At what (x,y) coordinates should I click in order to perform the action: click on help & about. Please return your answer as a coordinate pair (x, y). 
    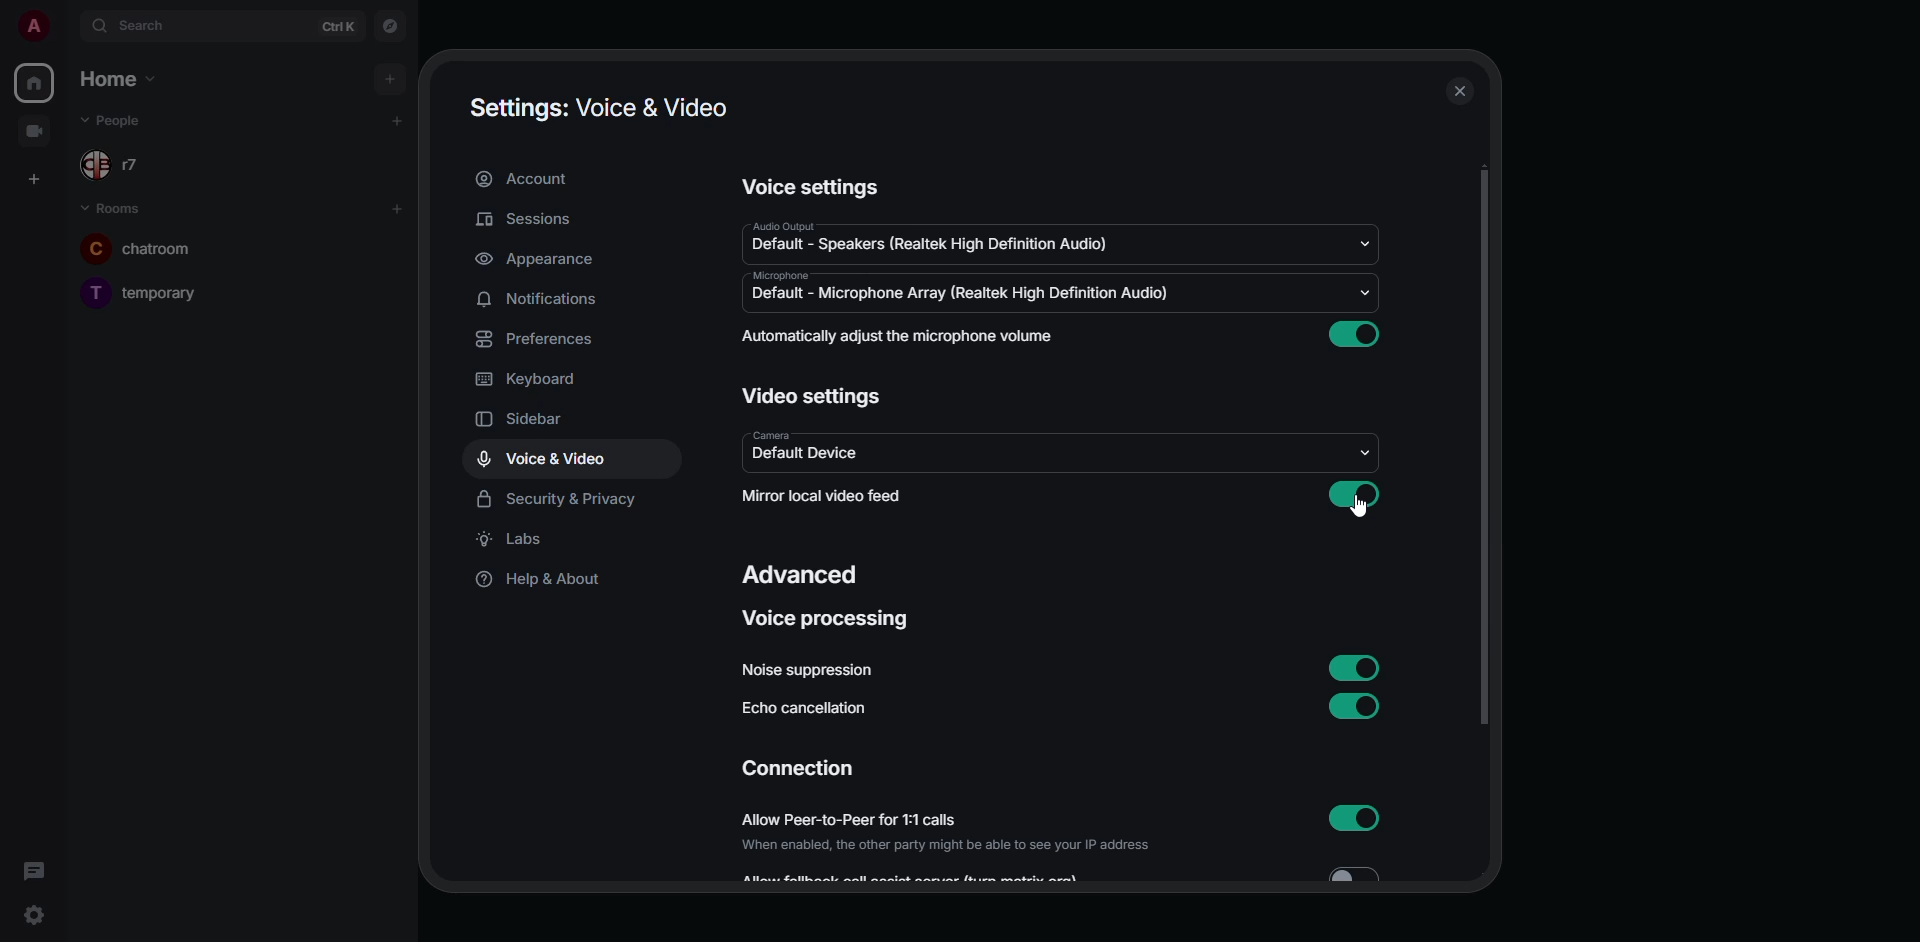
    Looking at the image, I should click on (542, 581).